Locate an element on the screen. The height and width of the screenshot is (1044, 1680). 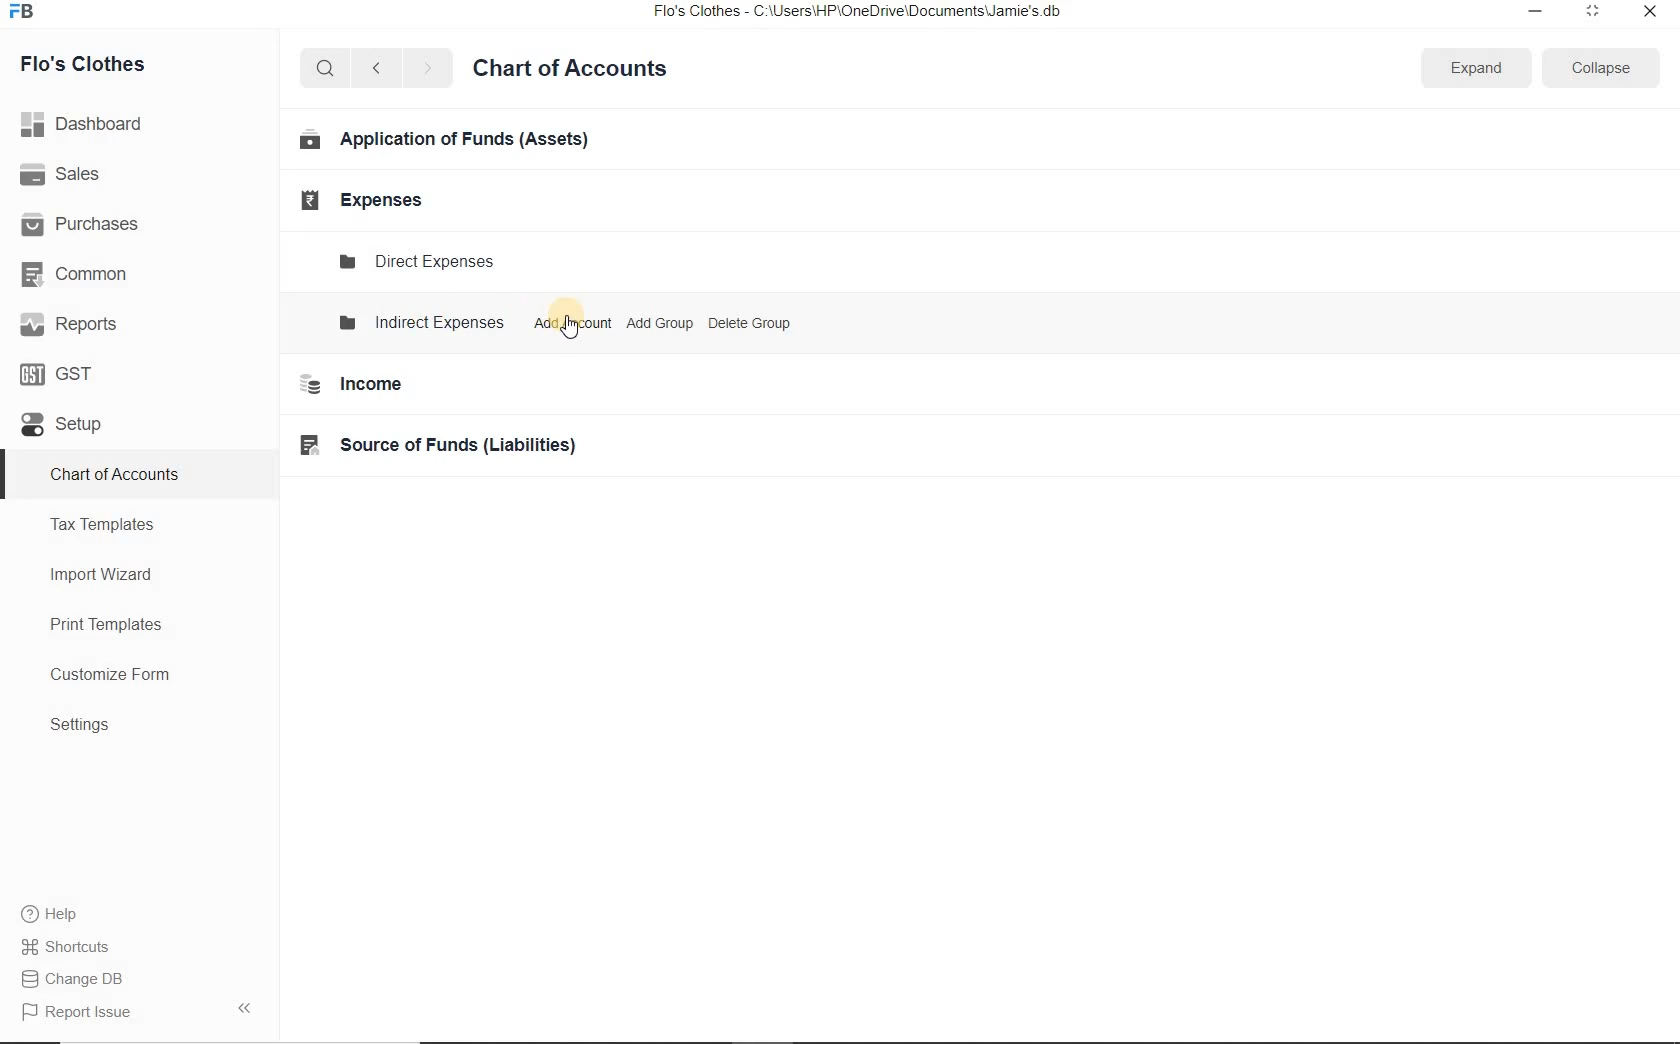
Purchases is located at coordinates (83, 225).